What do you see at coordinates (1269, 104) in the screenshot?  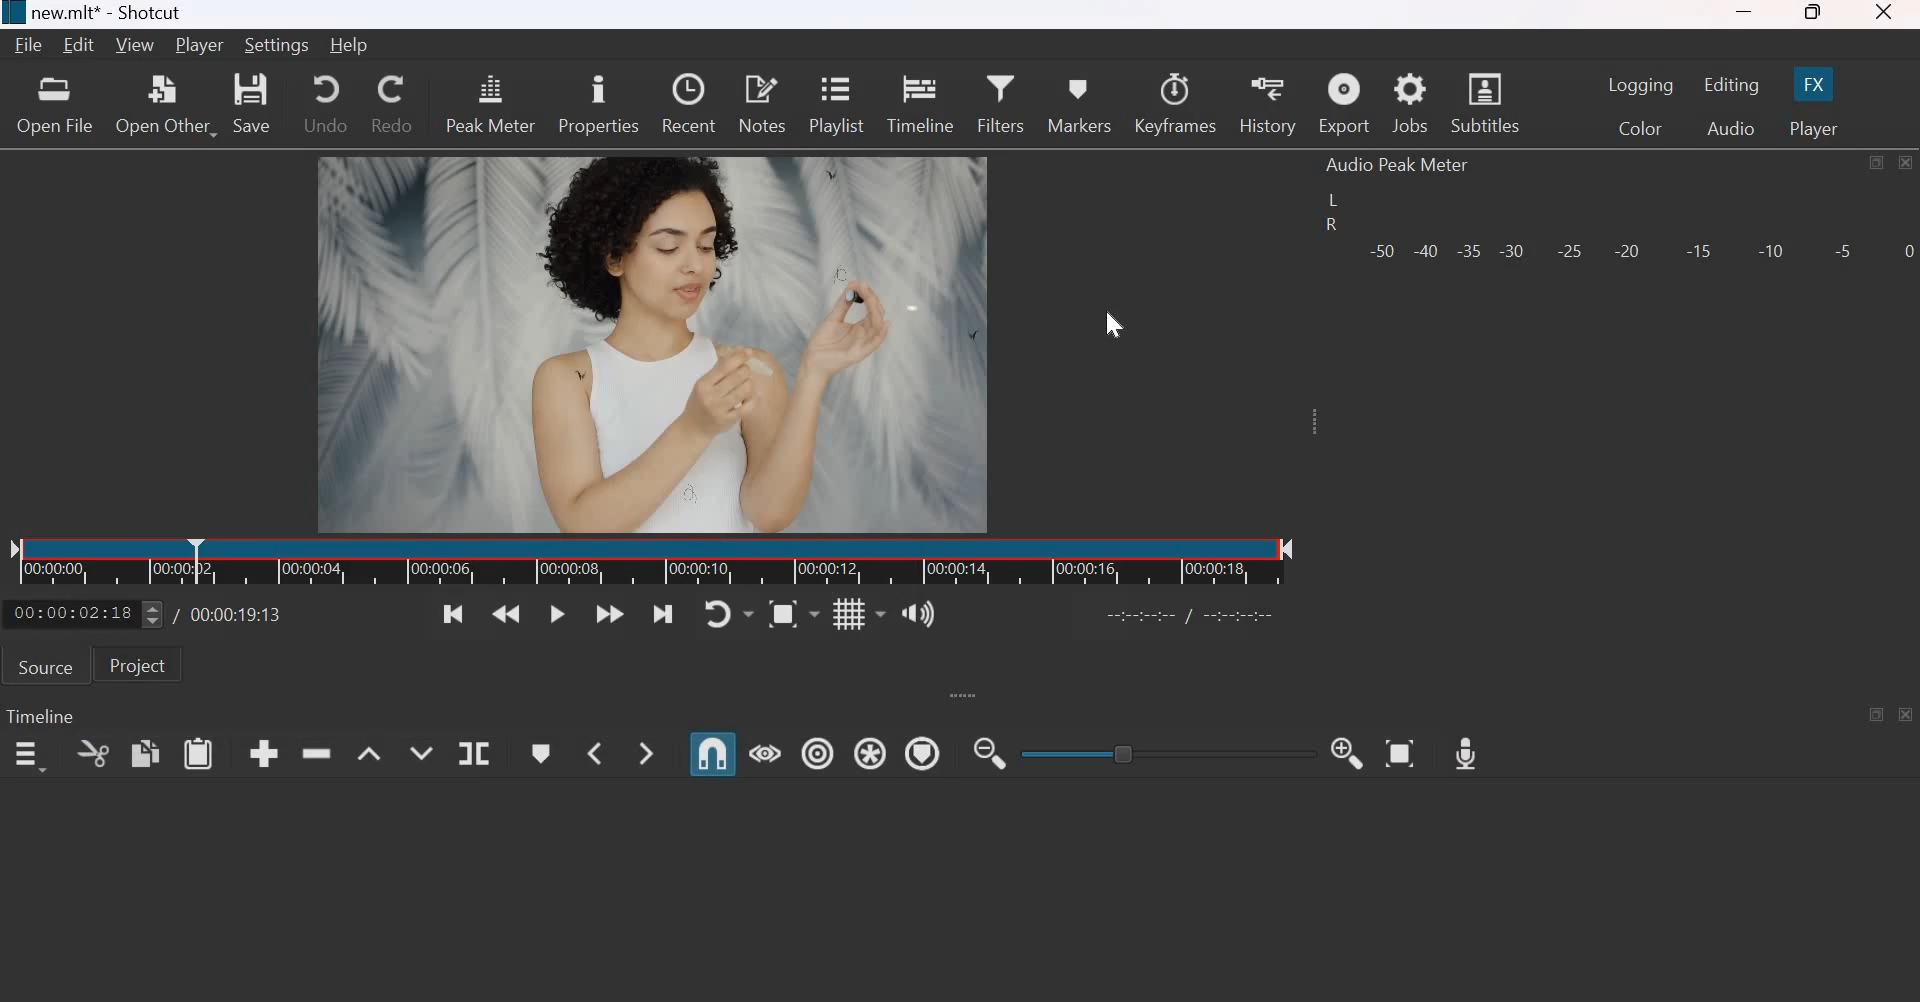 I see `History` at bounding box center [1269, 104].